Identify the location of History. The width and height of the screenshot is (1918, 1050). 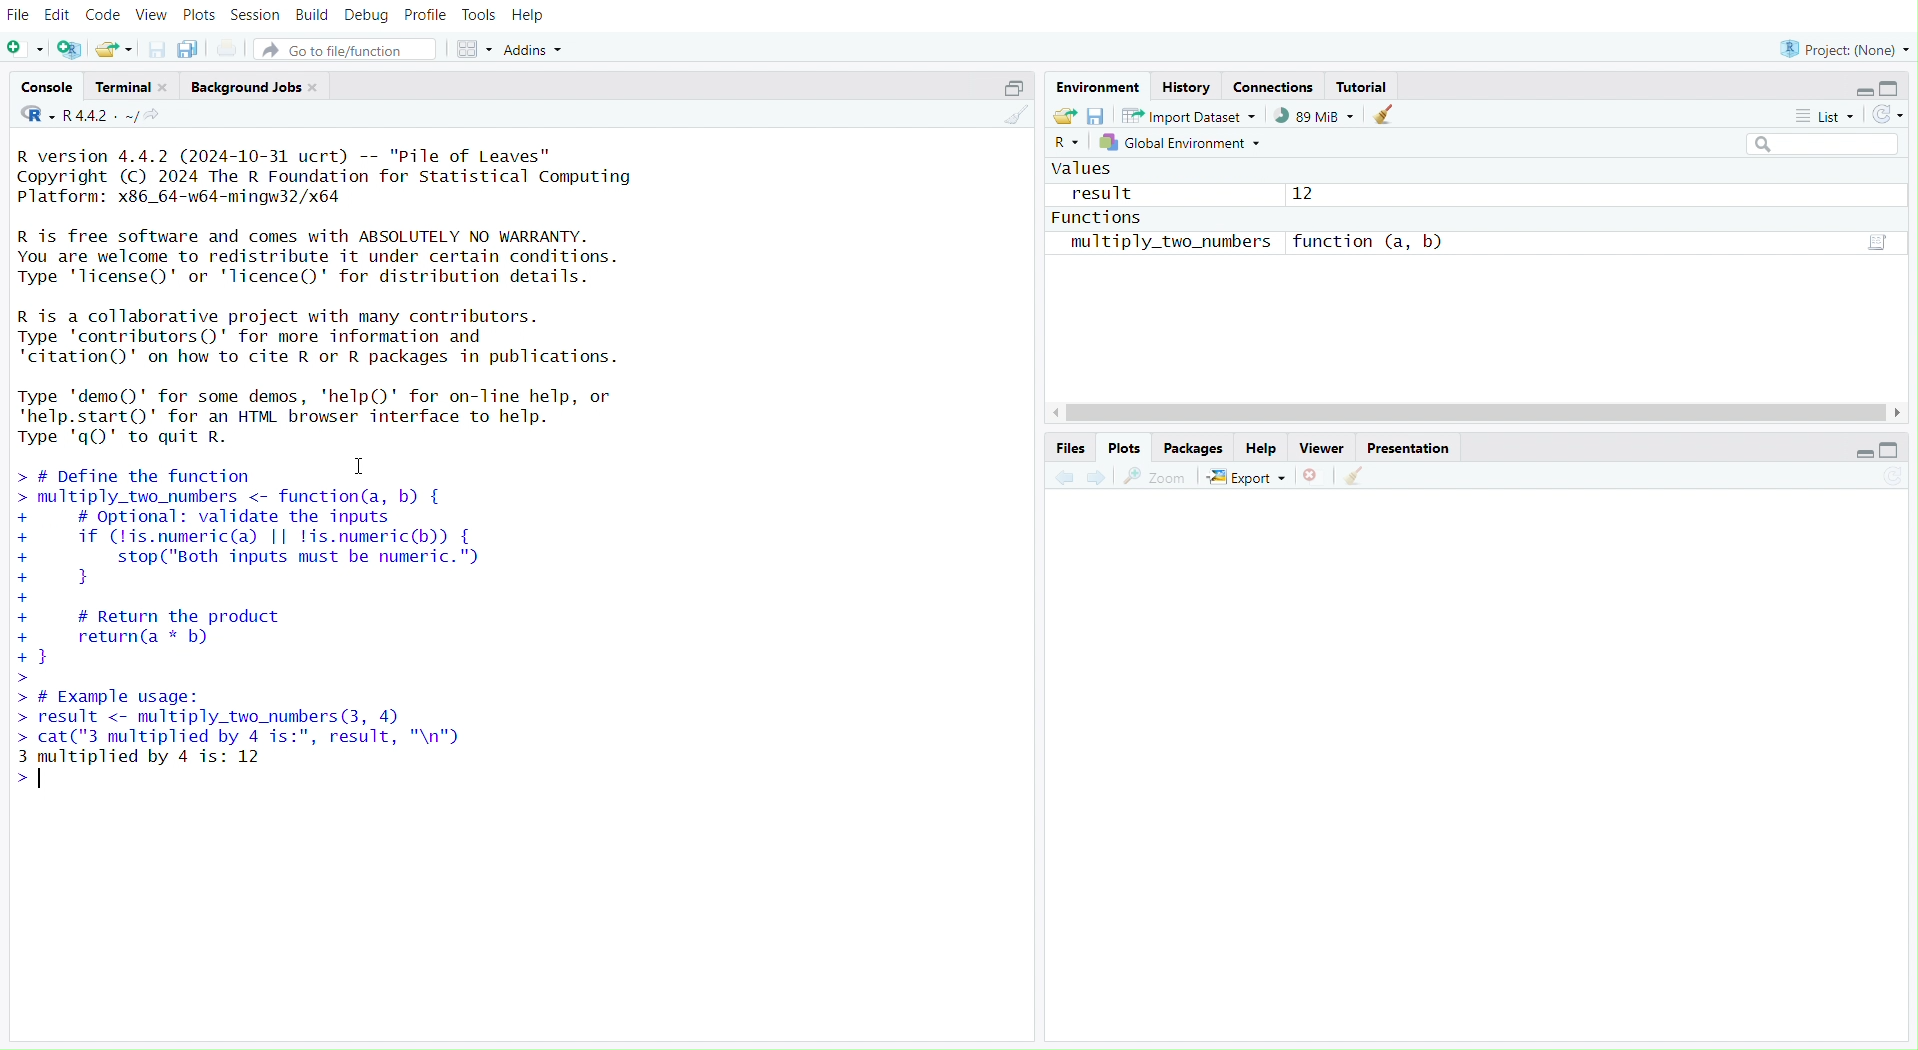
(1187, 85).